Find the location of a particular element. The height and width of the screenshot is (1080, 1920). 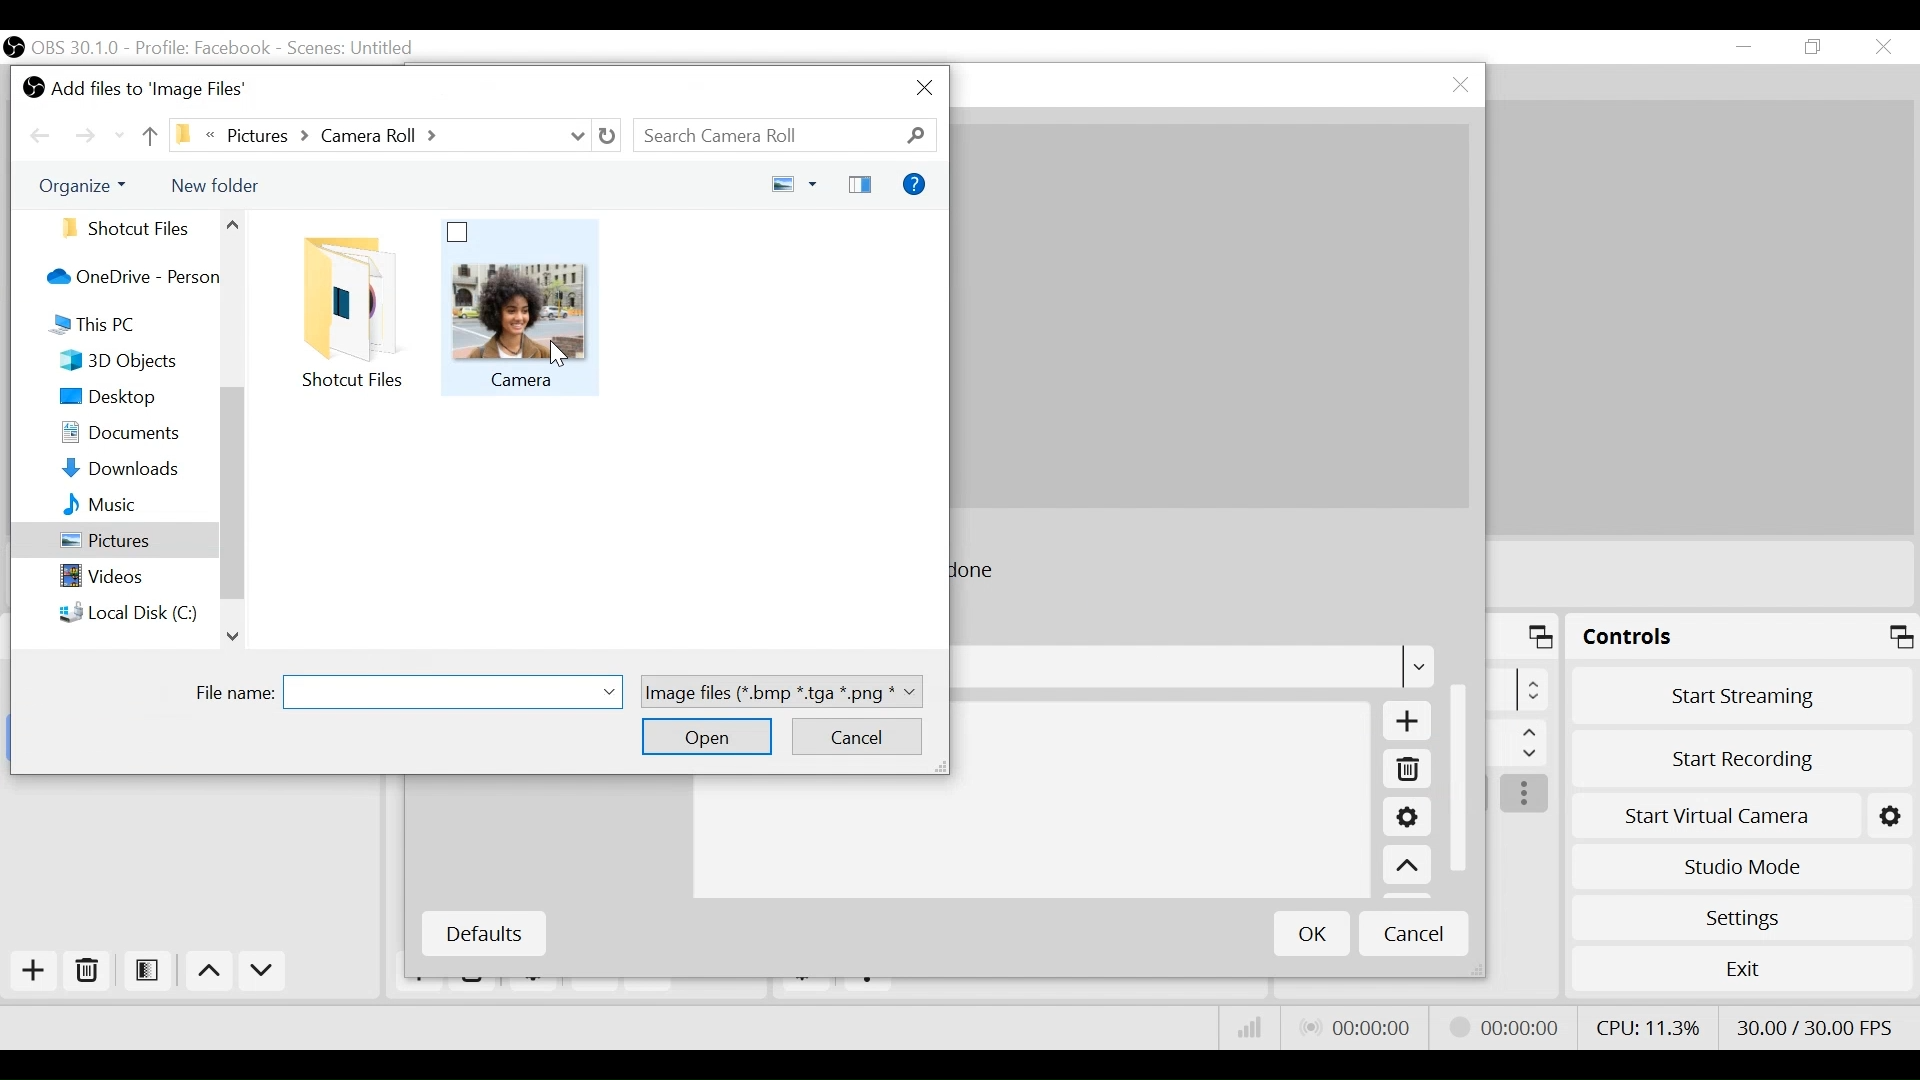

Scene is located at coordinates (353, 49).